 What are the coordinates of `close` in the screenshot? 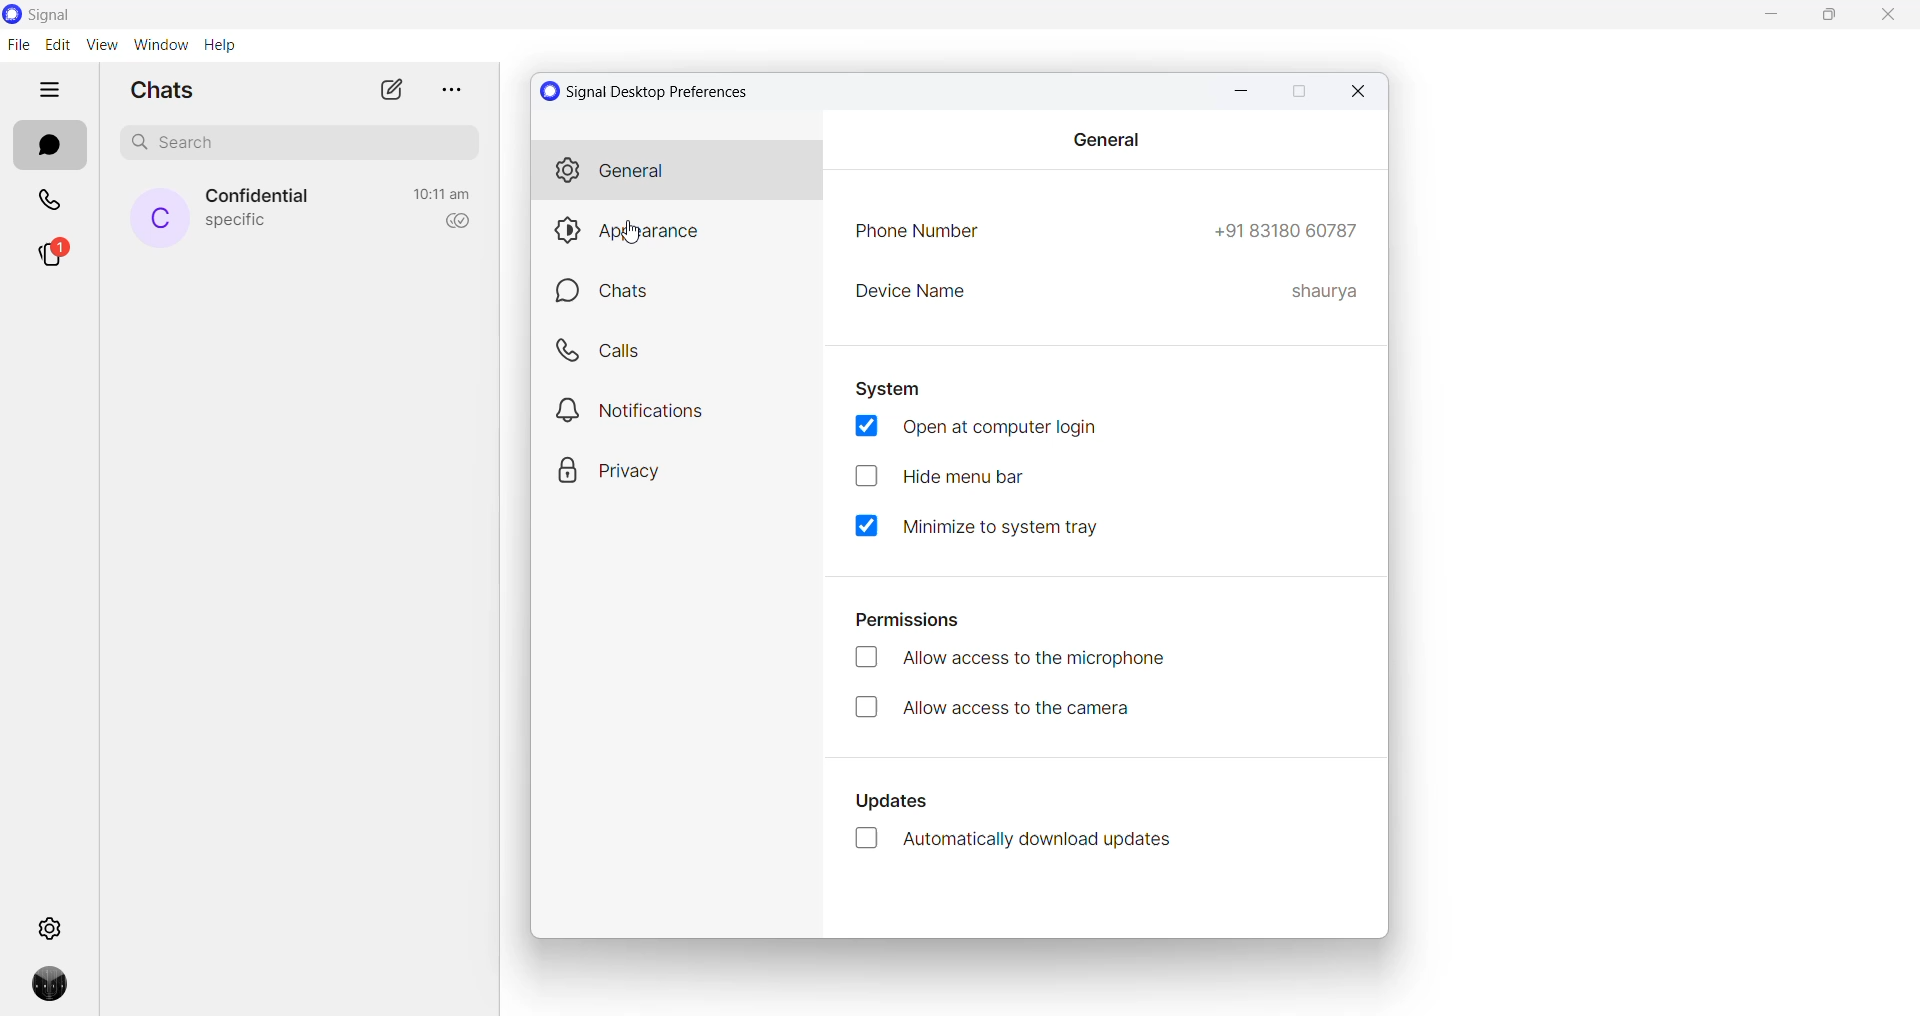 It's located at (1887, 18).